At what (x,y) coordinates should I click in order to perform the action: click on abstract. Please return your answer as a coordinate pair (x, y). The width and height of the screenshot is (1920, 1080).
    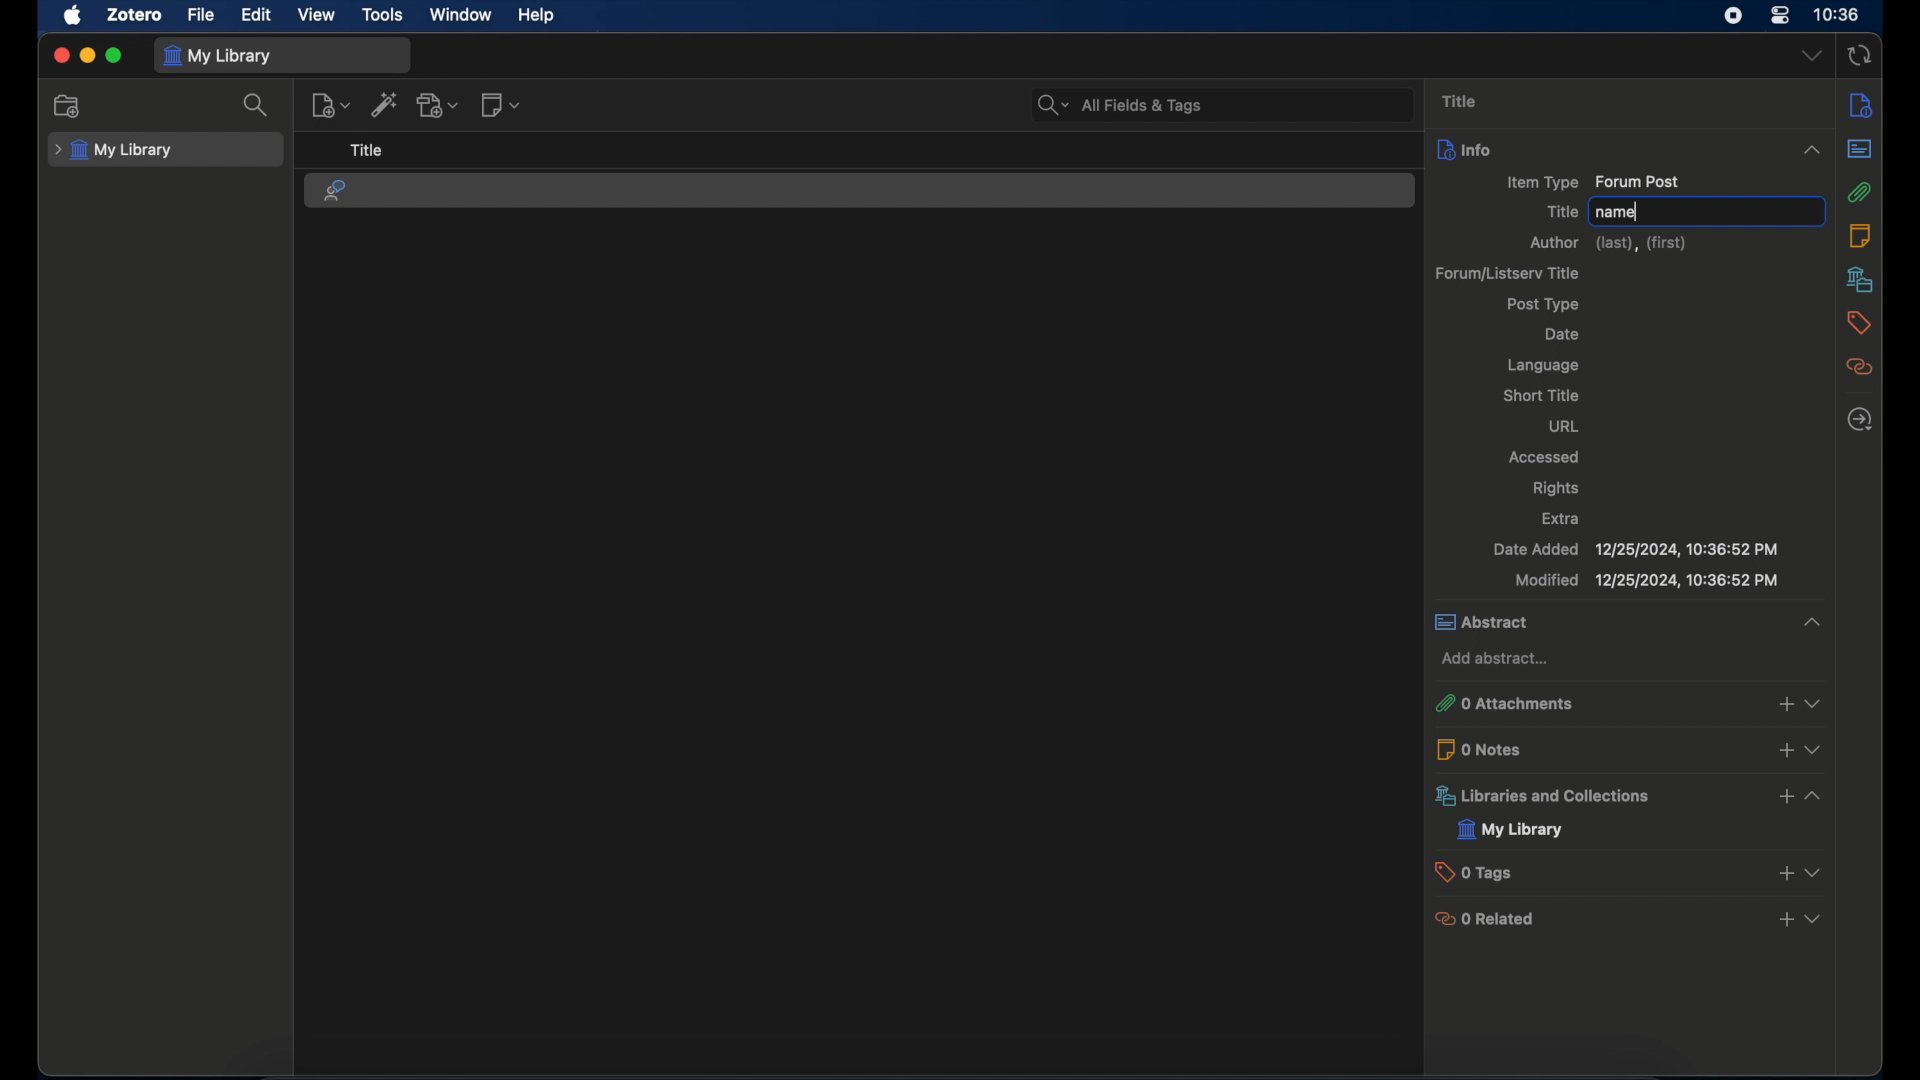
    Looking at the image, I should click on (1628, 622).